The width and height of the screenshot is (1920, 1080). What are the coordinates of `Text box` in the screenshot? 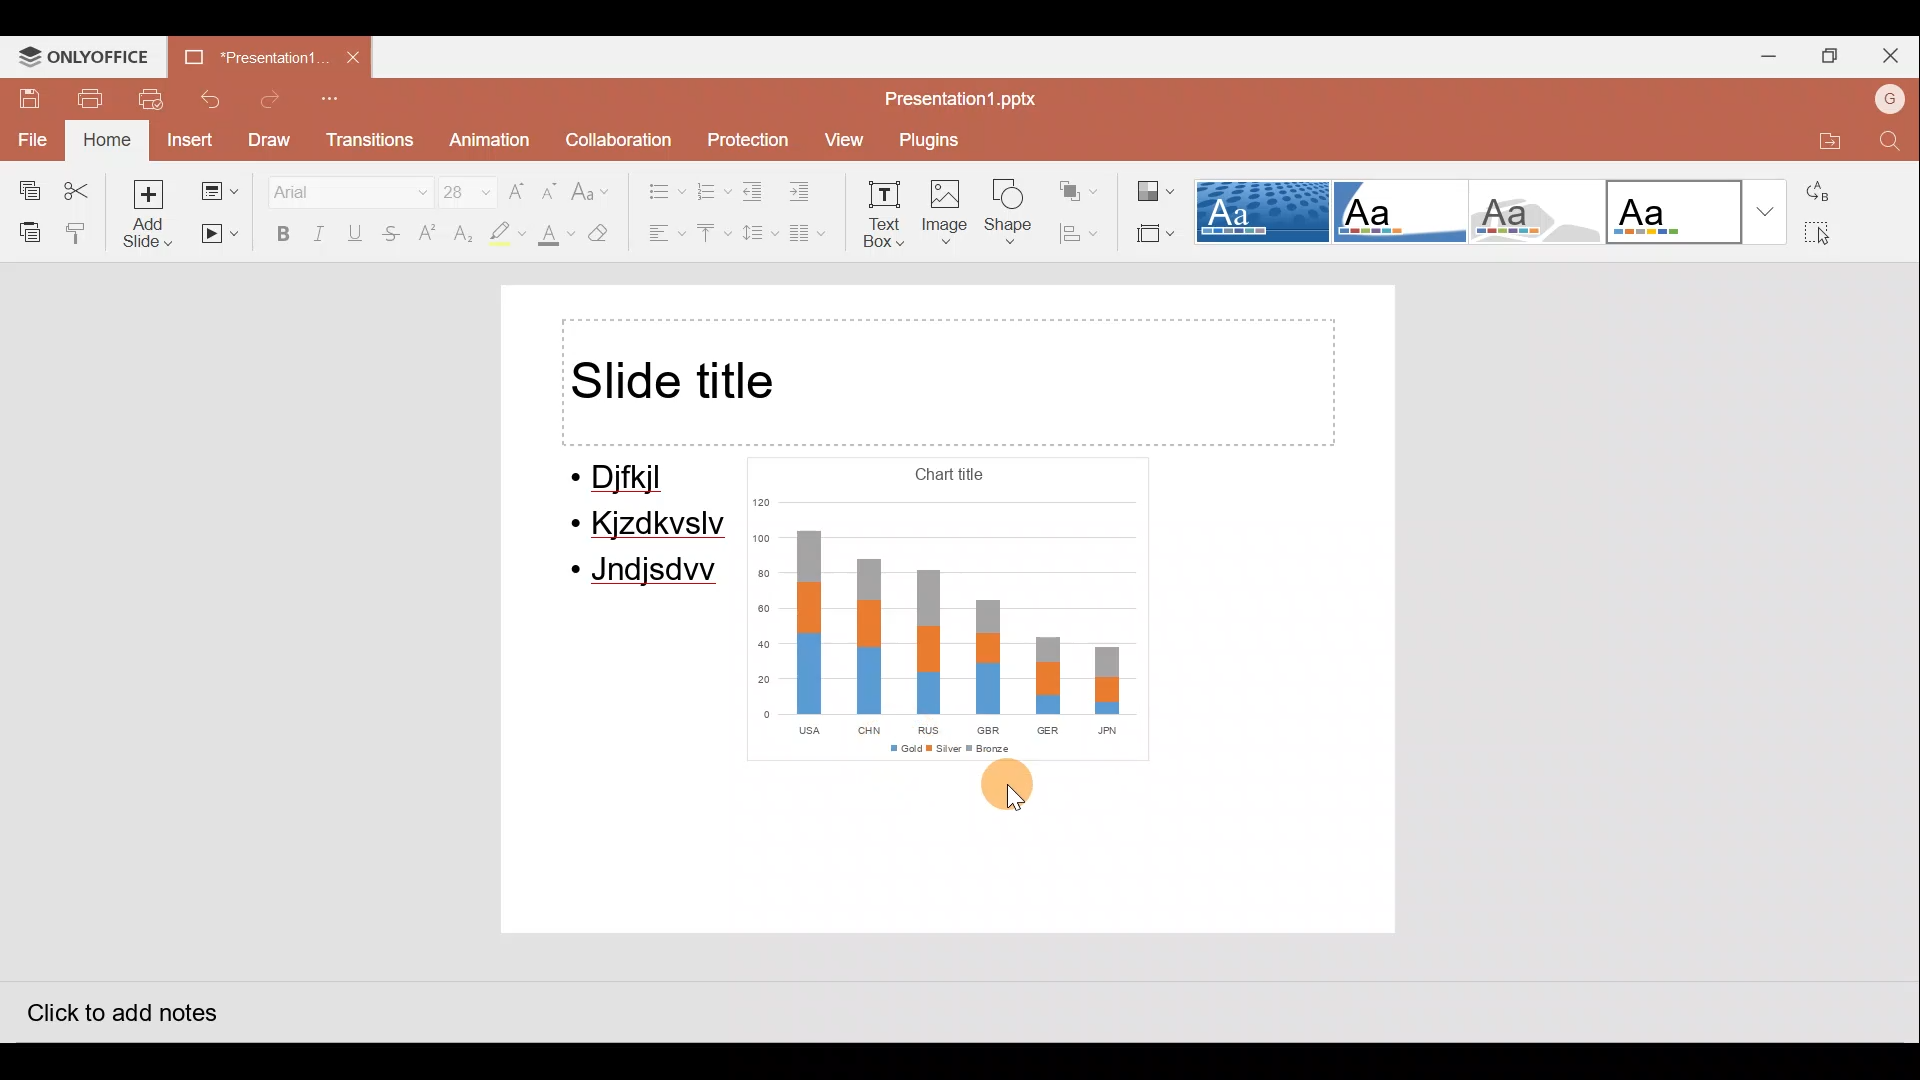 It's located at (886, 218).